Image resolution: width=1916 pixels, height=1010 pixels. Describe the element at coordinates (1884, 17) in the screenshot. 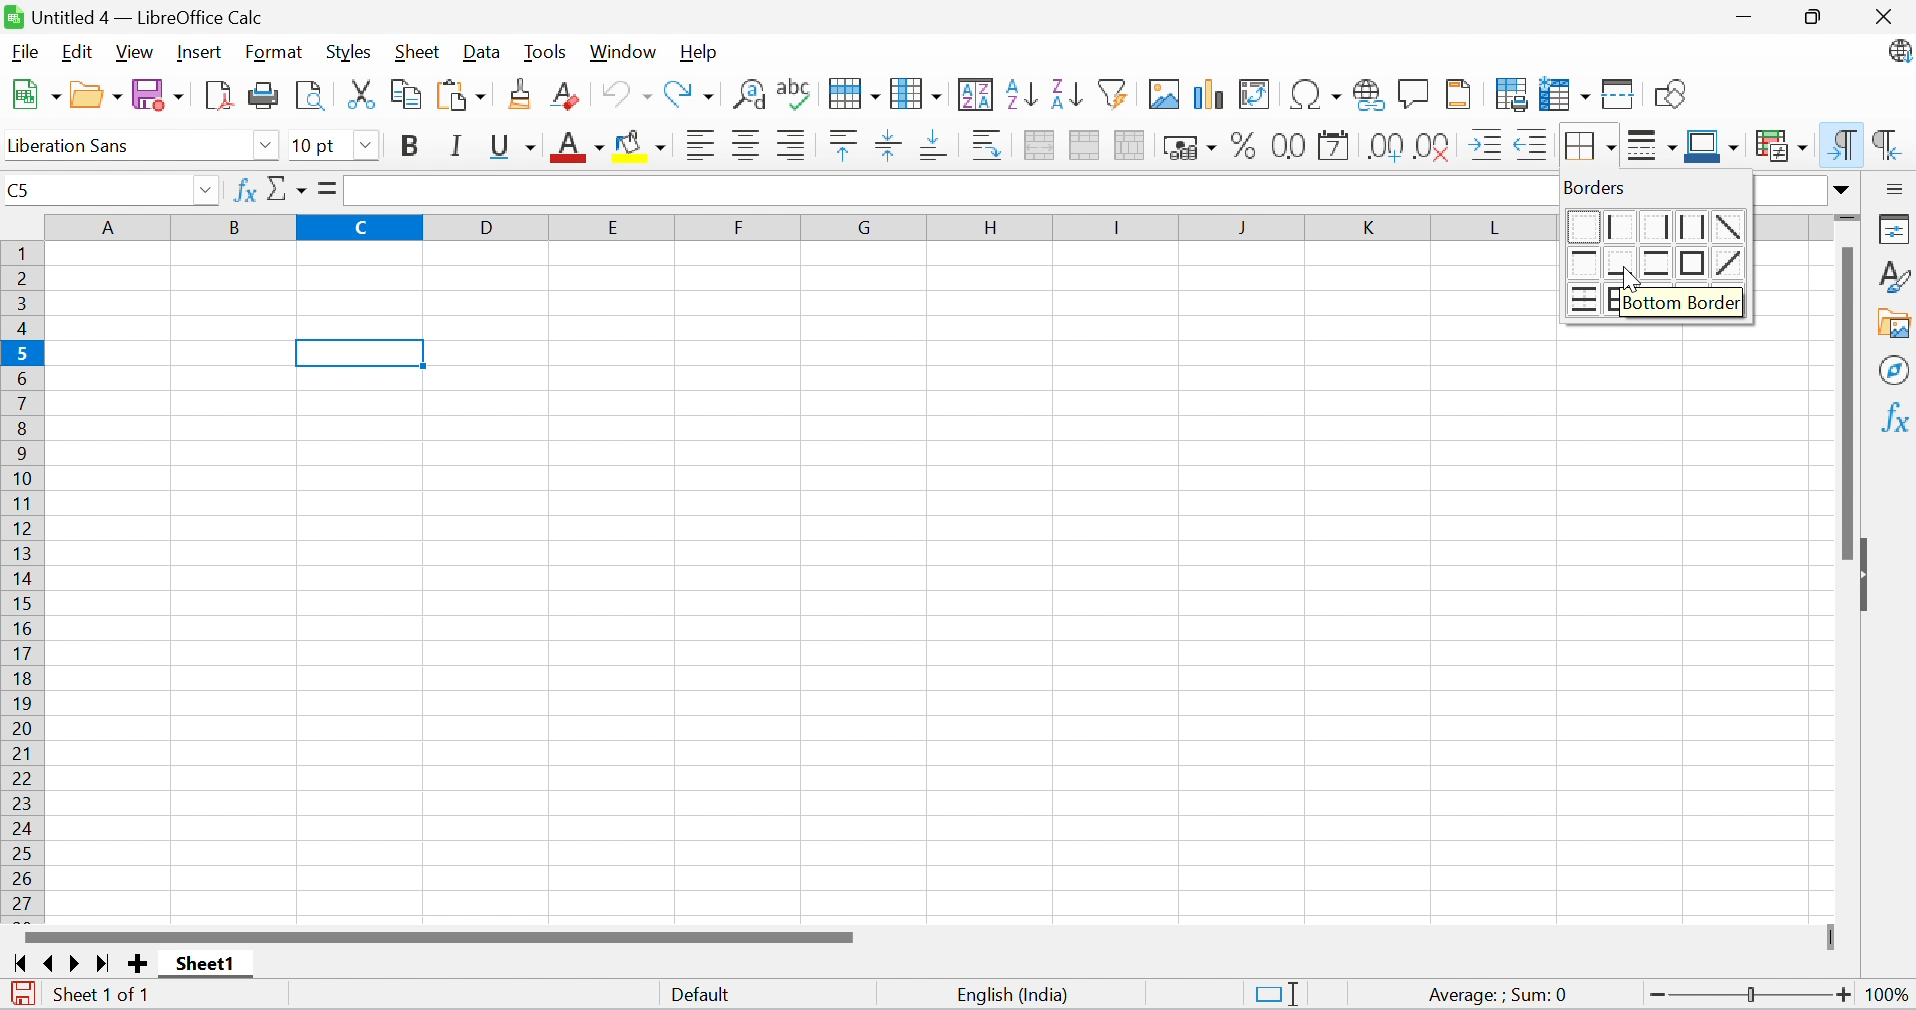

I see `Close` at that location.